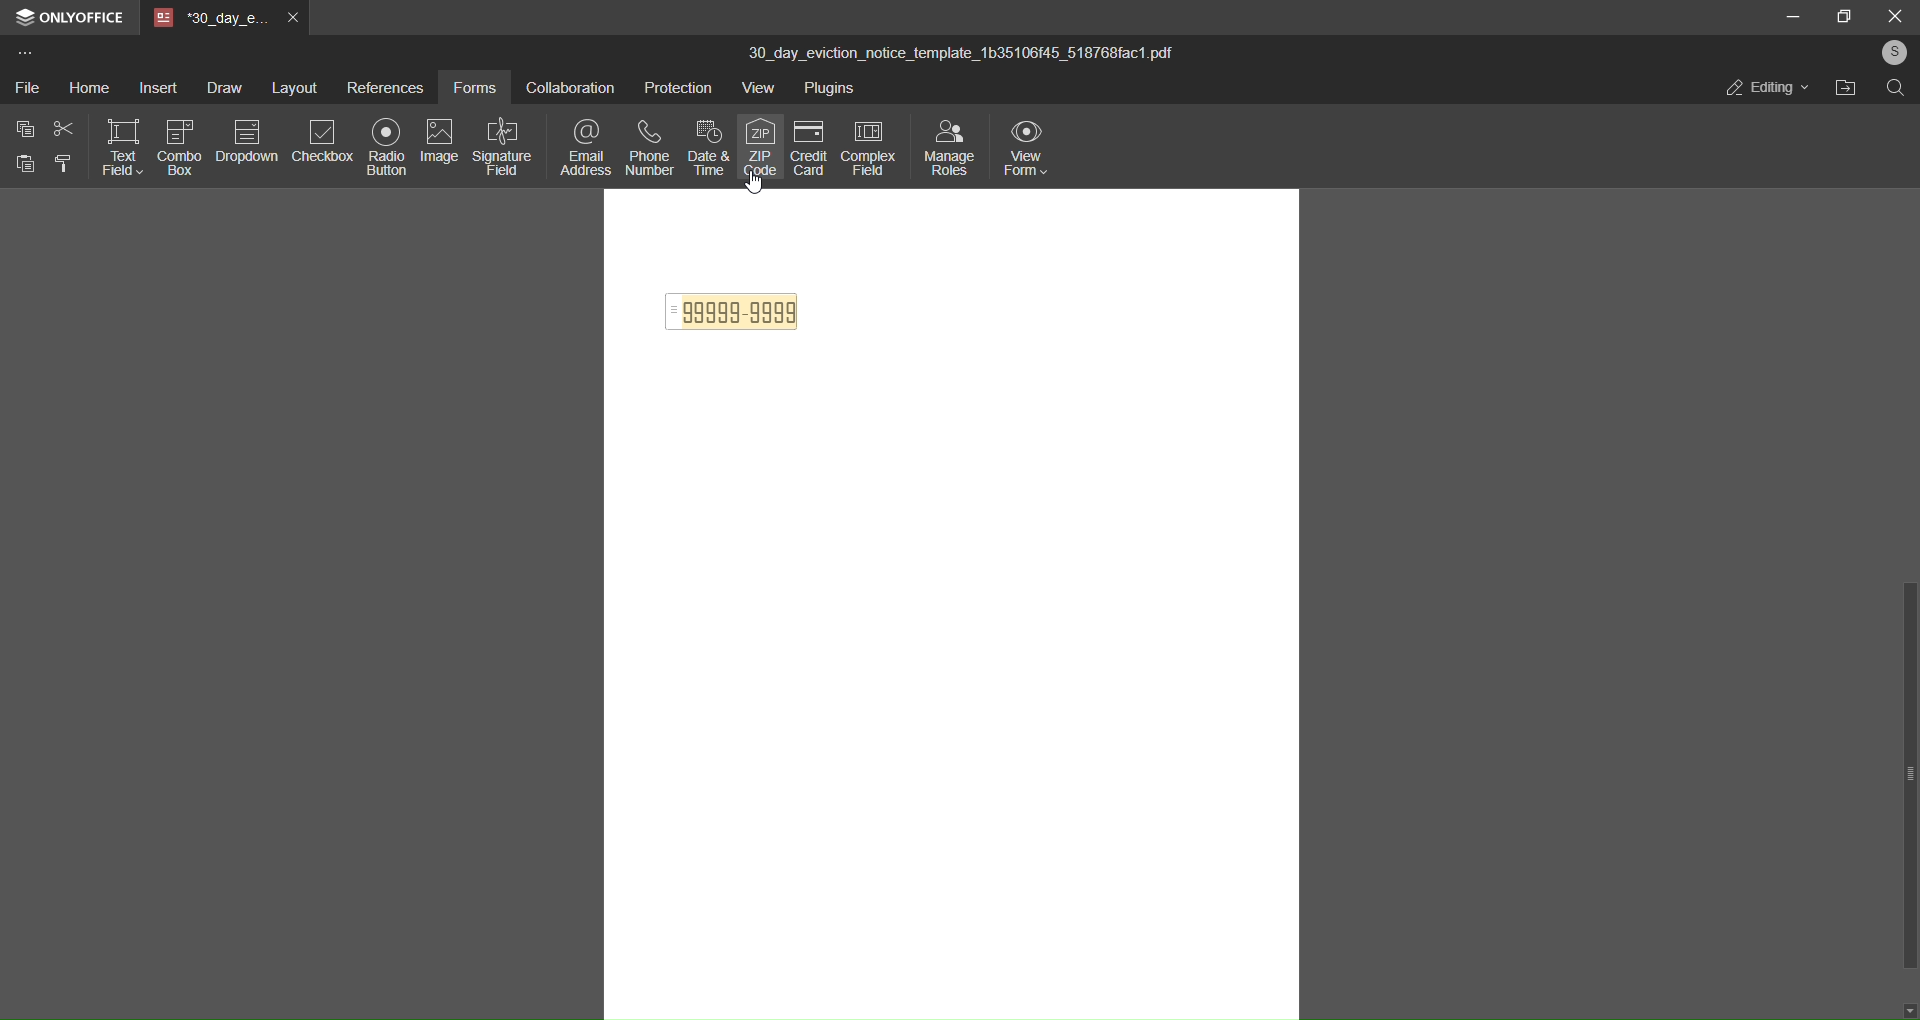  I want to click on credit card, so click(810, 150).